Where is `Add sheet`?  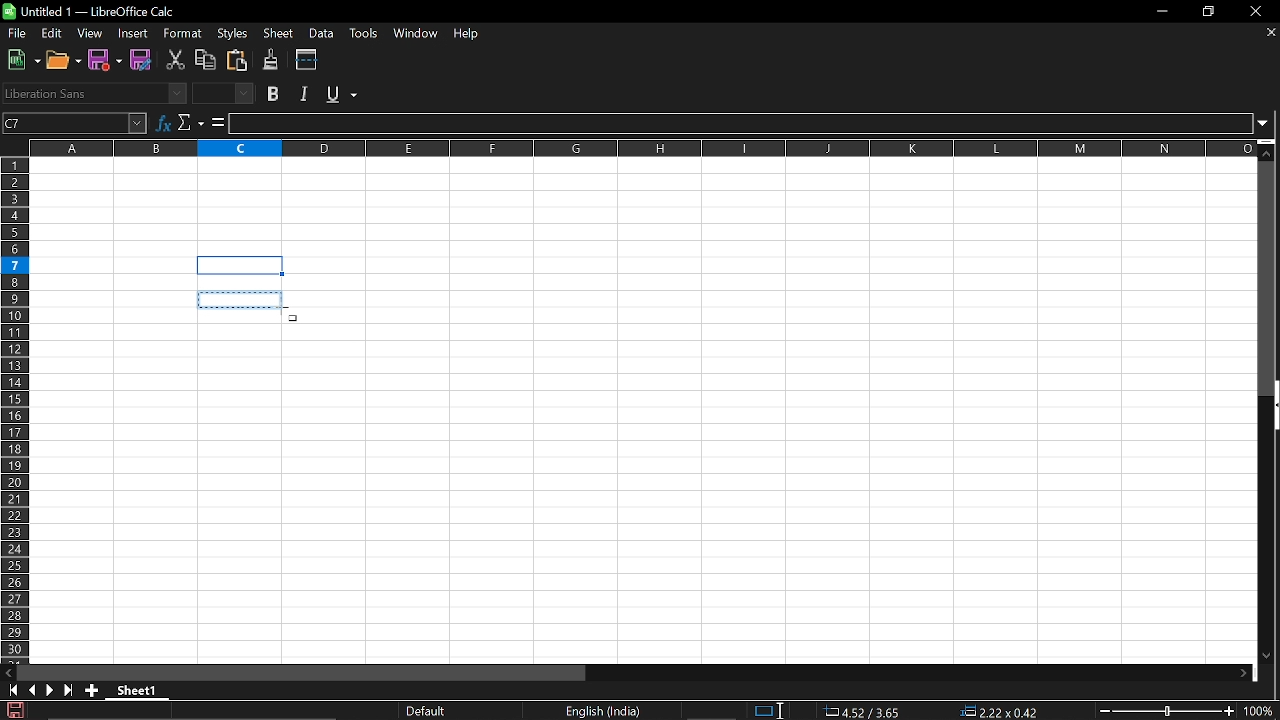
Add sheet is located at coordinates (91, 690).